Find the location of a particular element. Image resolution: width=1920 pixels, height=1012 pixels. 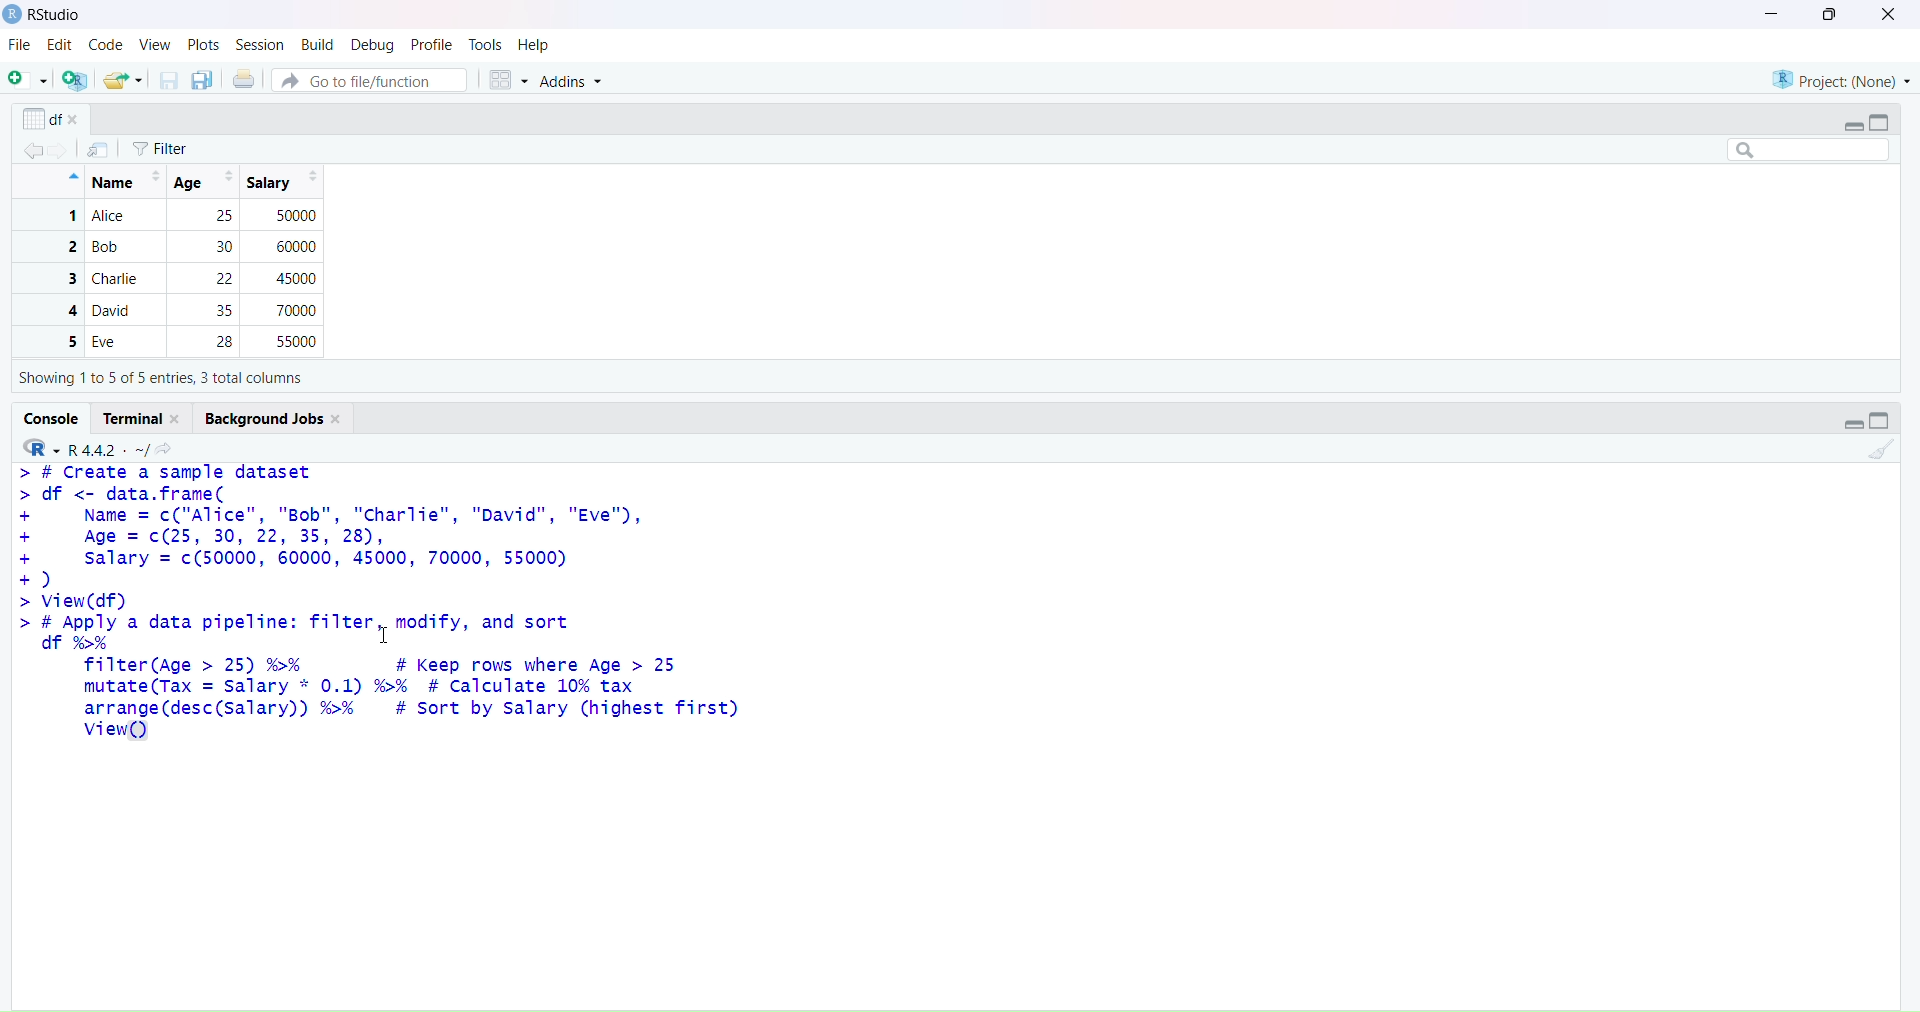

tools is located at coordinates (487, 43).